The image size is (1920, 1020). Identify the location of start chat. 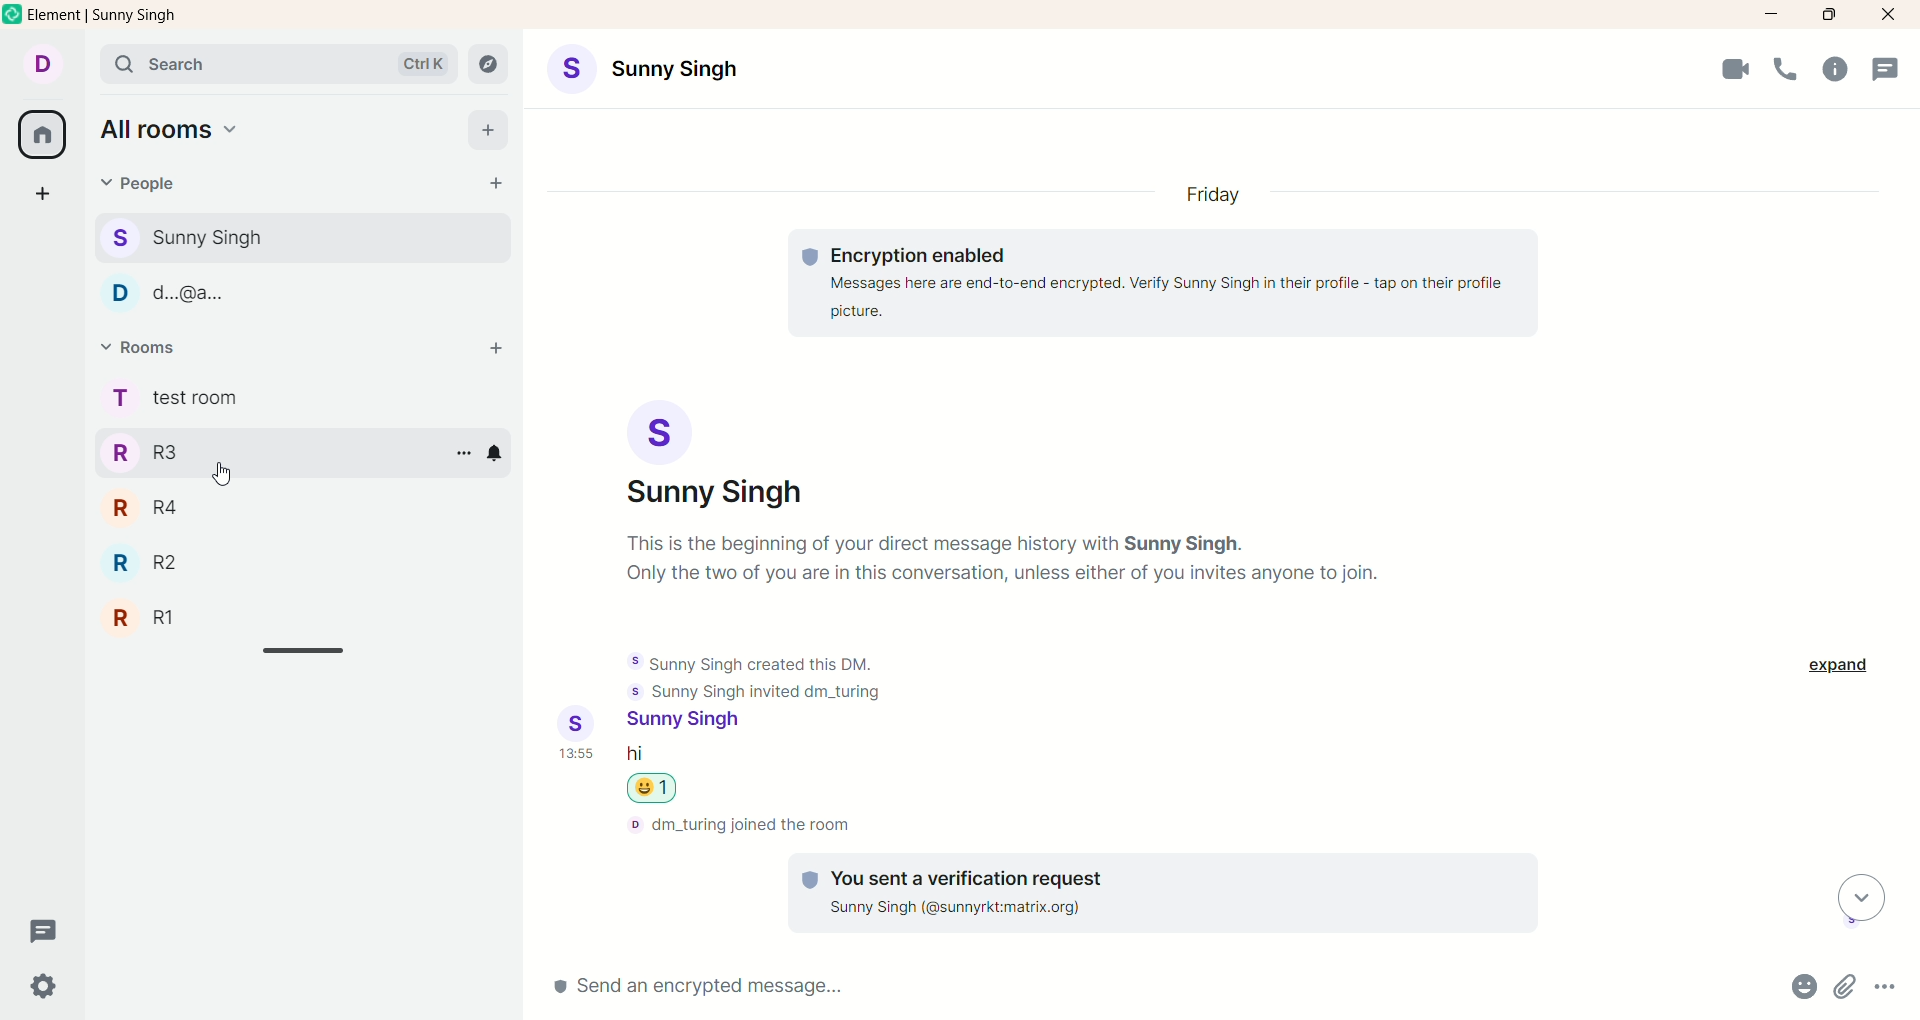
(484, 185).